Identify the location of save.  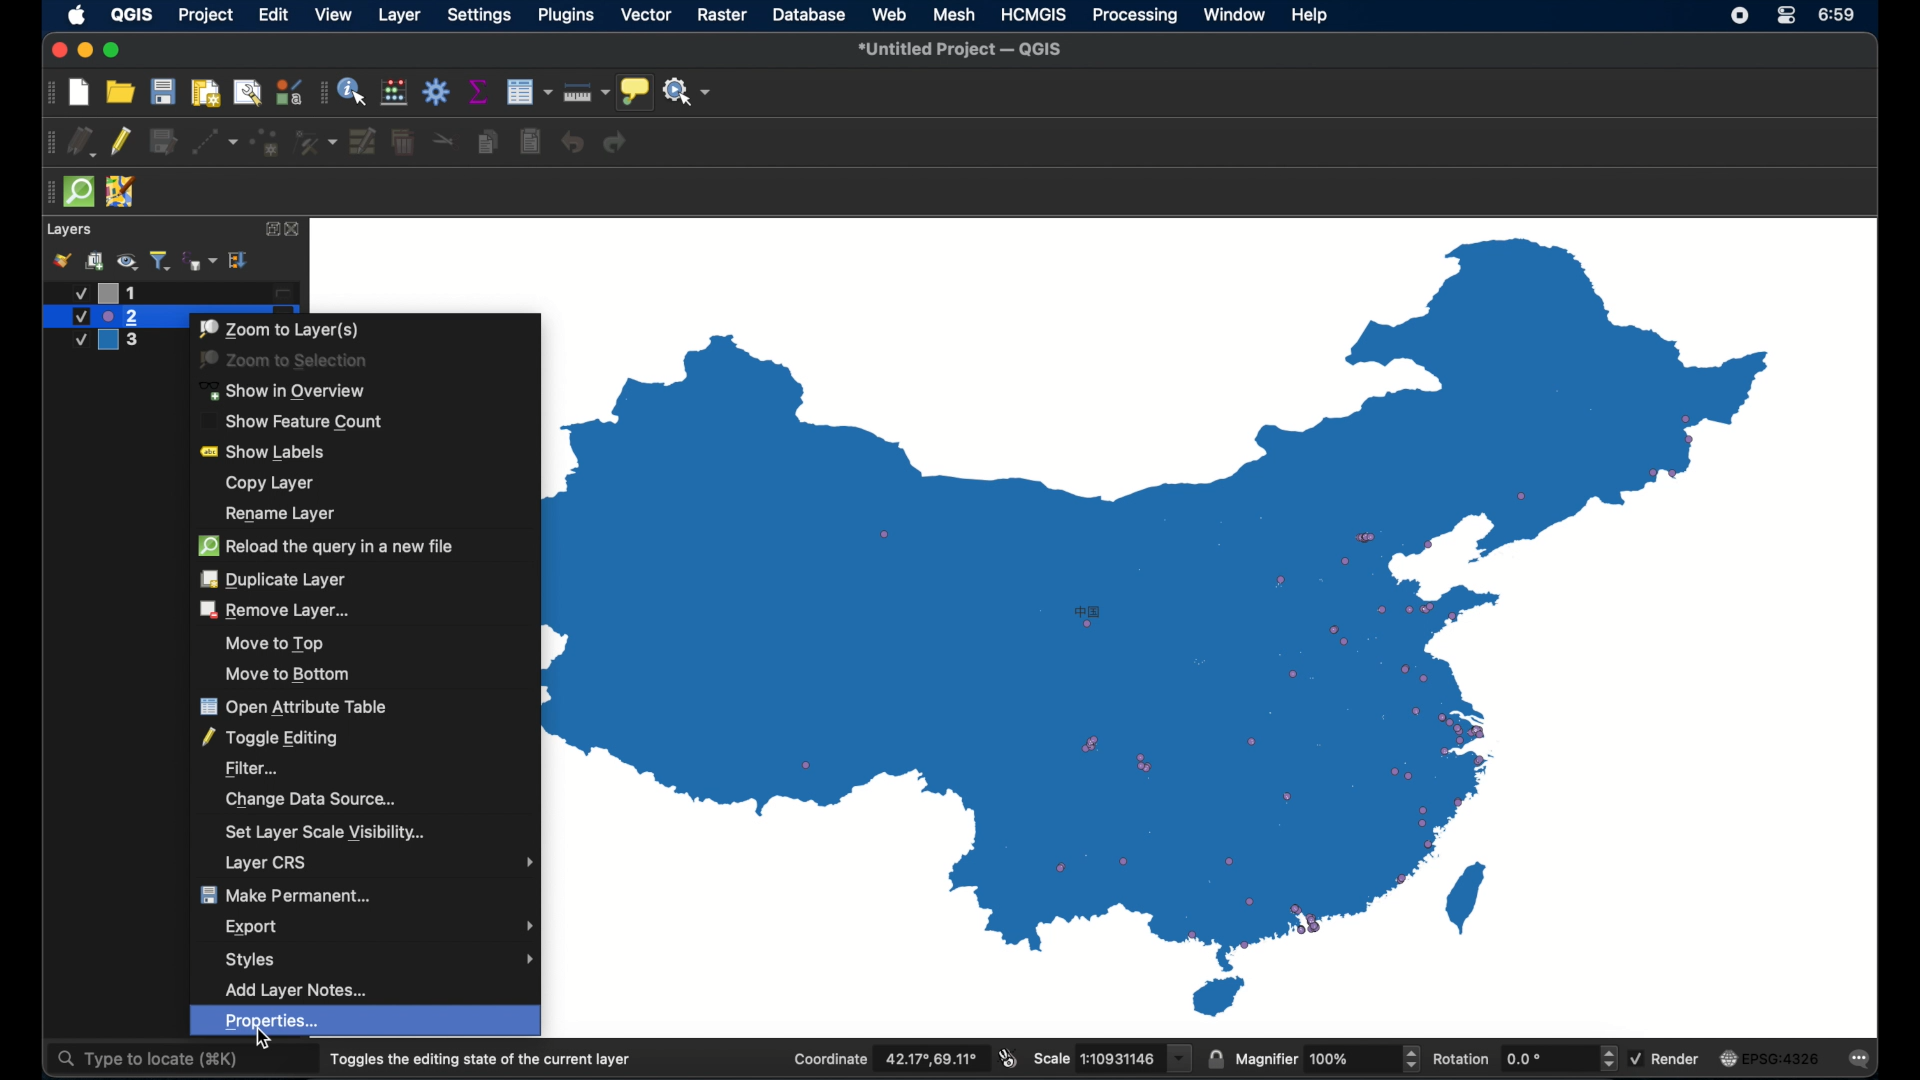
(163, 91).